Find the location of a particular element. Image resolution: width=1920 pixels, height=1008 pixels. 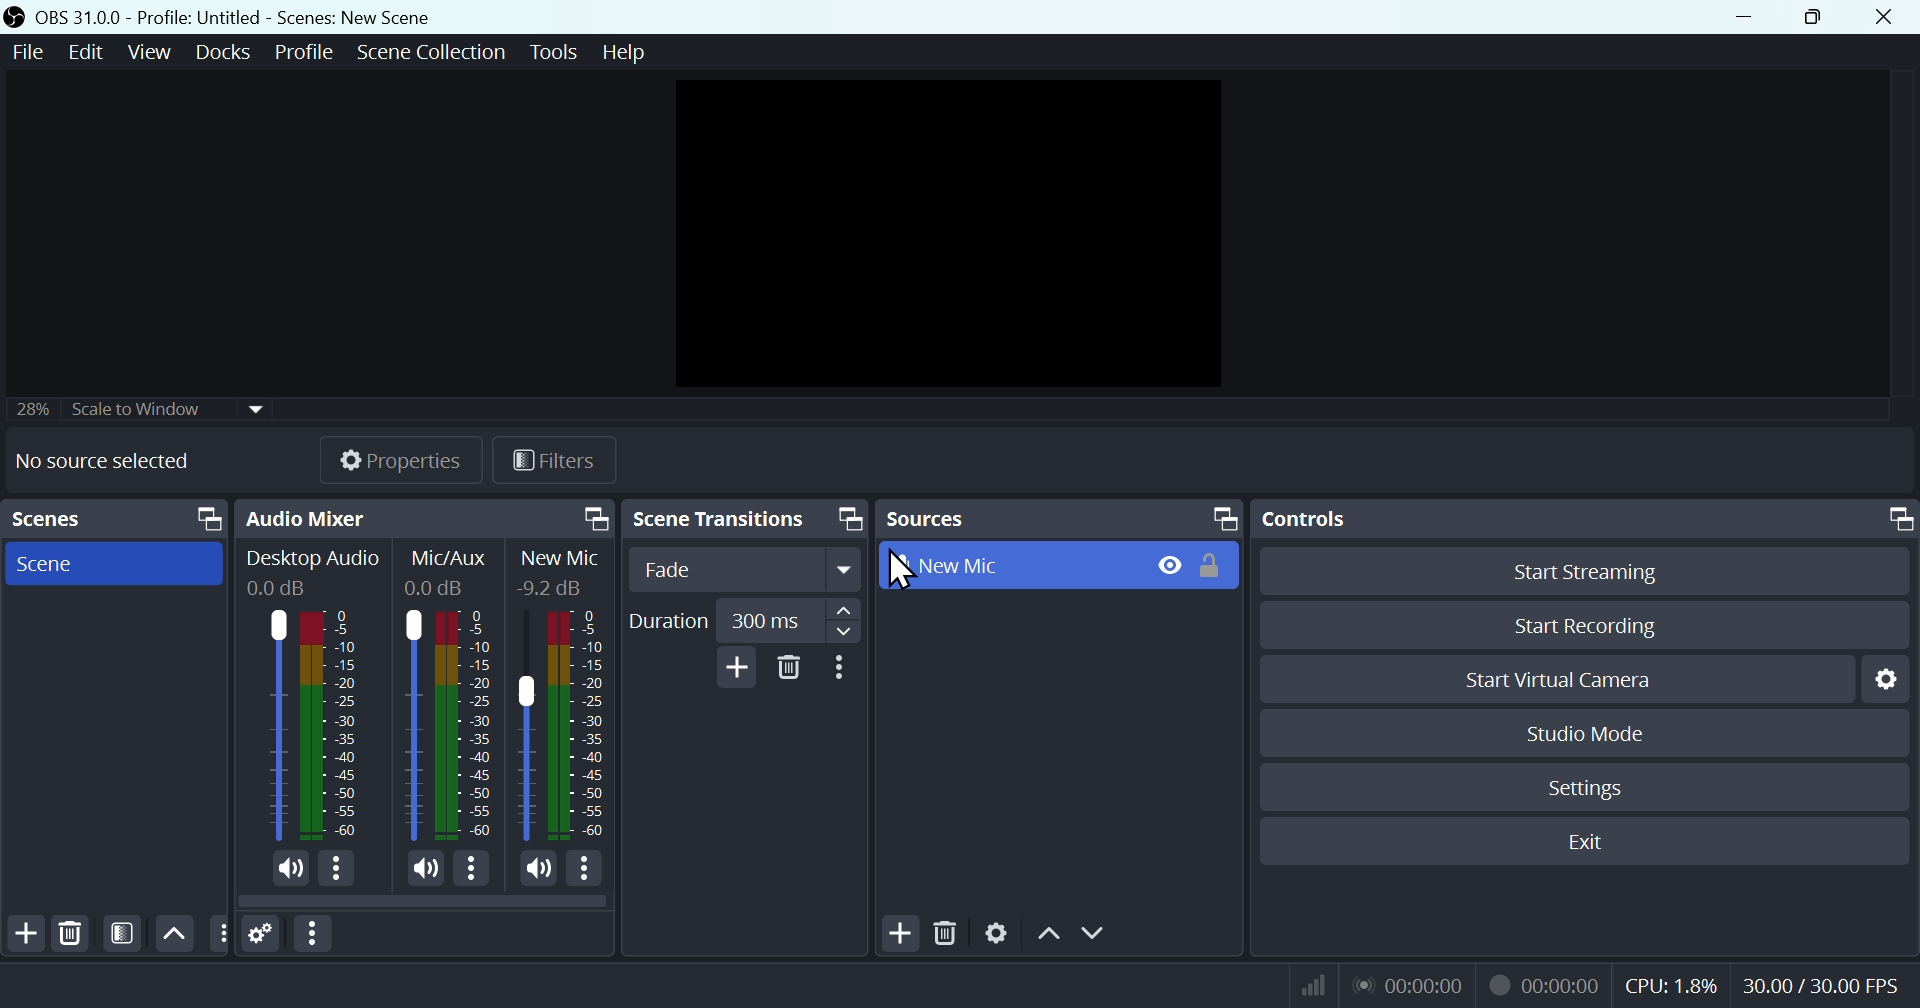

Fade is located at coordinates (747, 570).